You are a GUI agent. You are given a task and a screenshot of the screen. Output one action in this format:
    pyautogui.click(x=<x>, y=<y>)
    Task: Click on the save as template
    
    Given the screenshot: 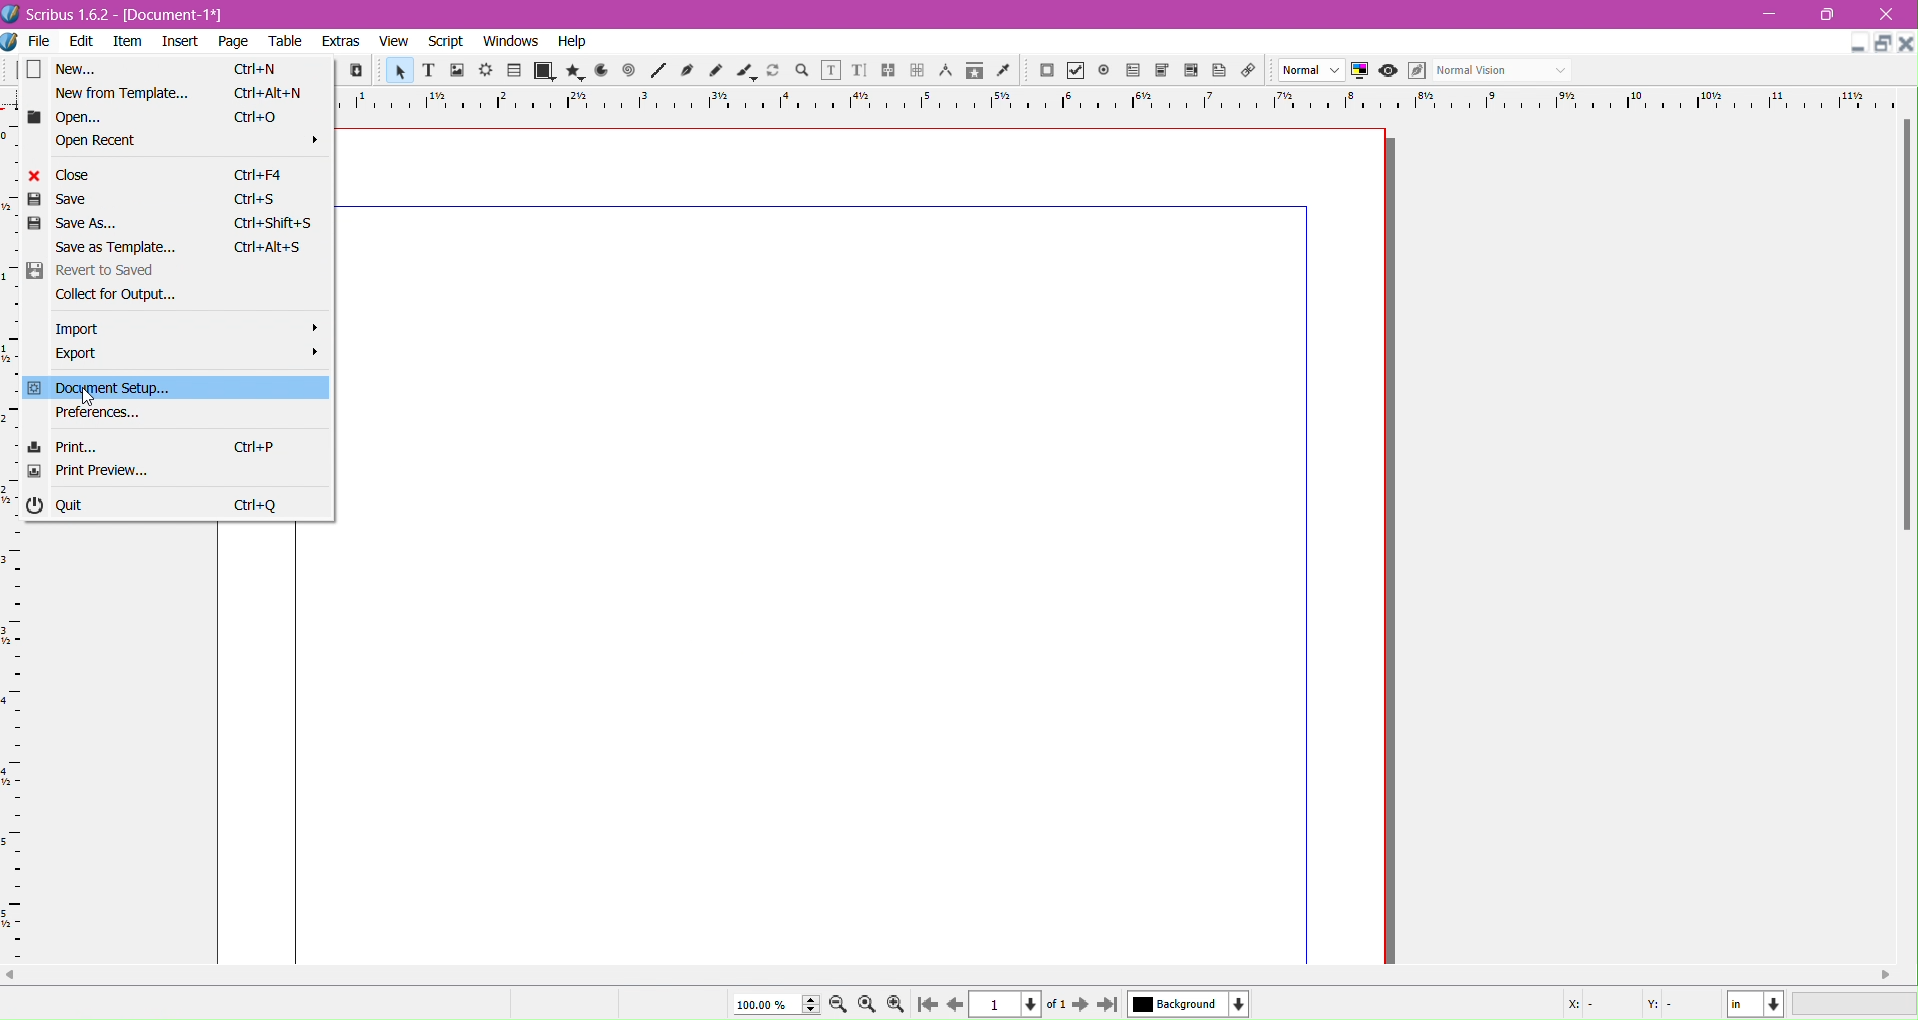 What is the action you would take?
    pyautogui.click(x=119, y=248)
    